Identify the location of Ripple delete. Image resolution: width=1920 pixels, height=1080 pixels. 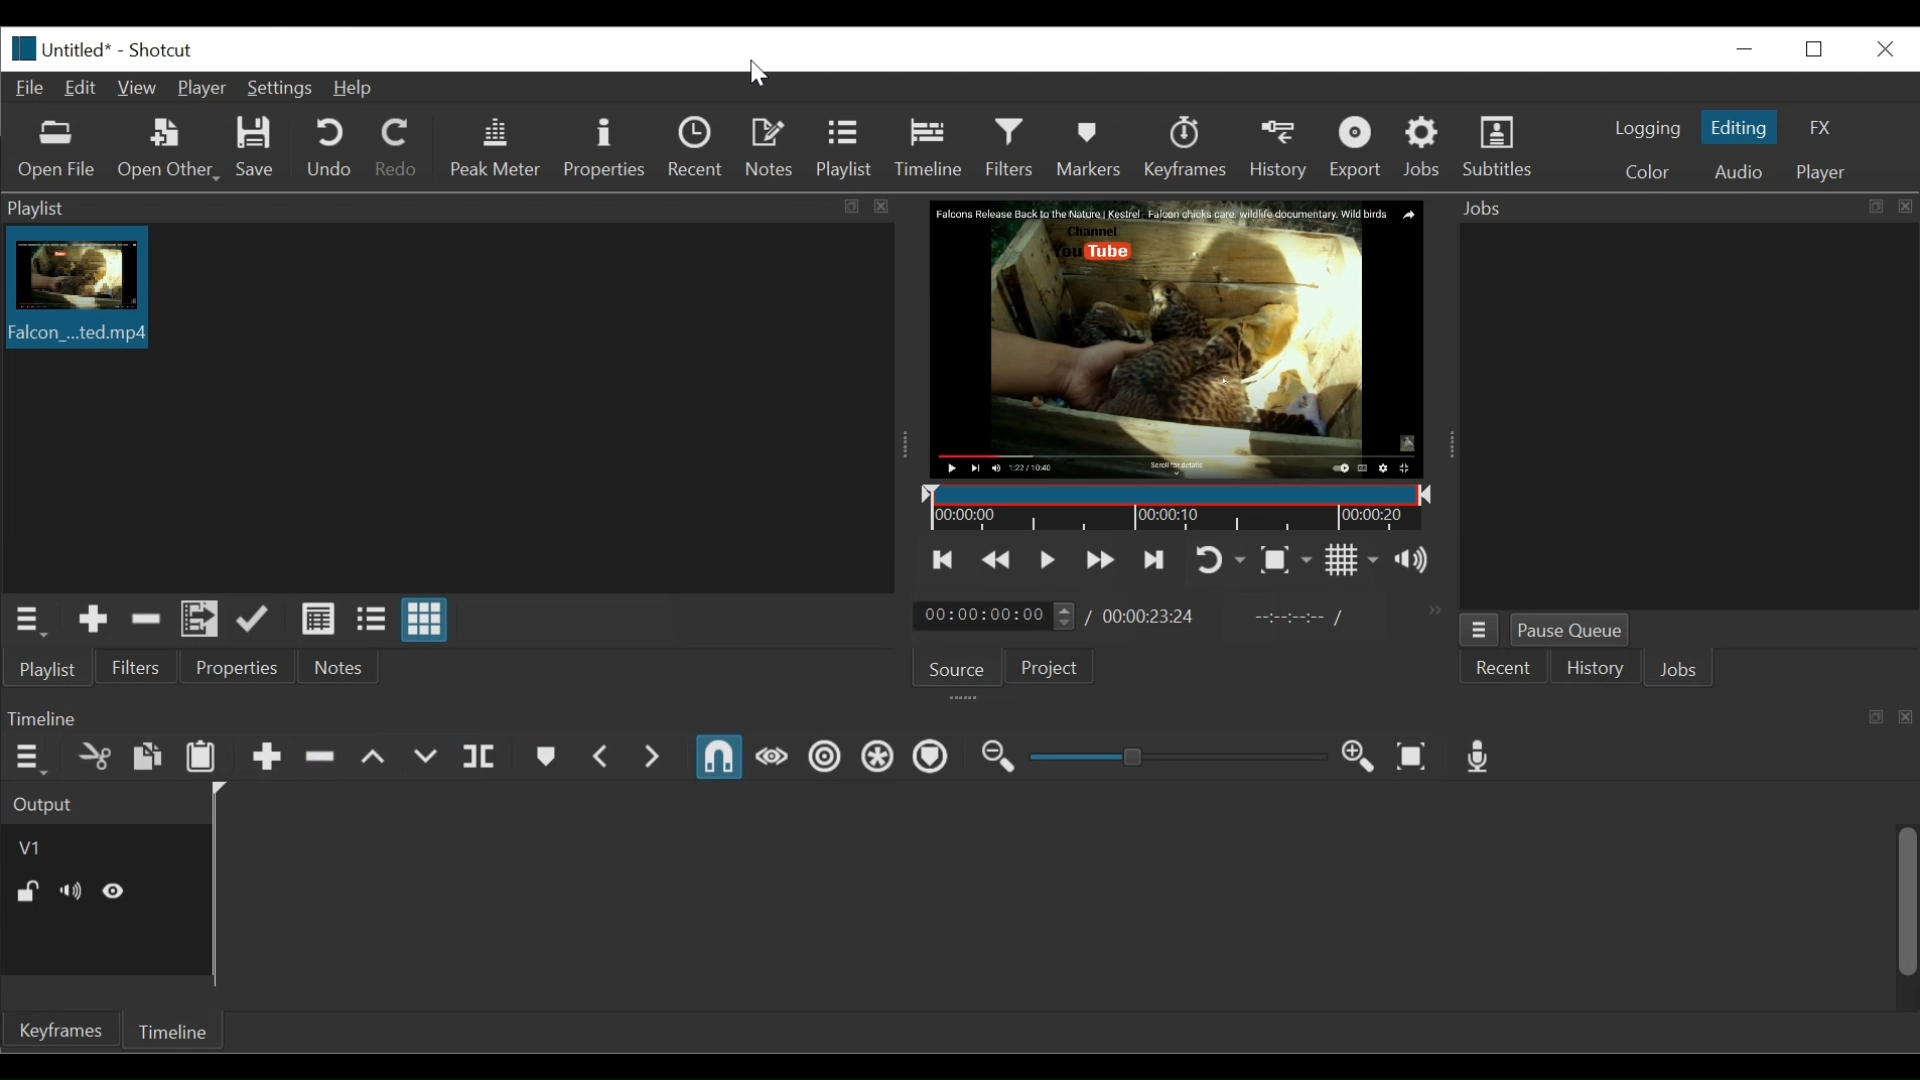
(320, 757).